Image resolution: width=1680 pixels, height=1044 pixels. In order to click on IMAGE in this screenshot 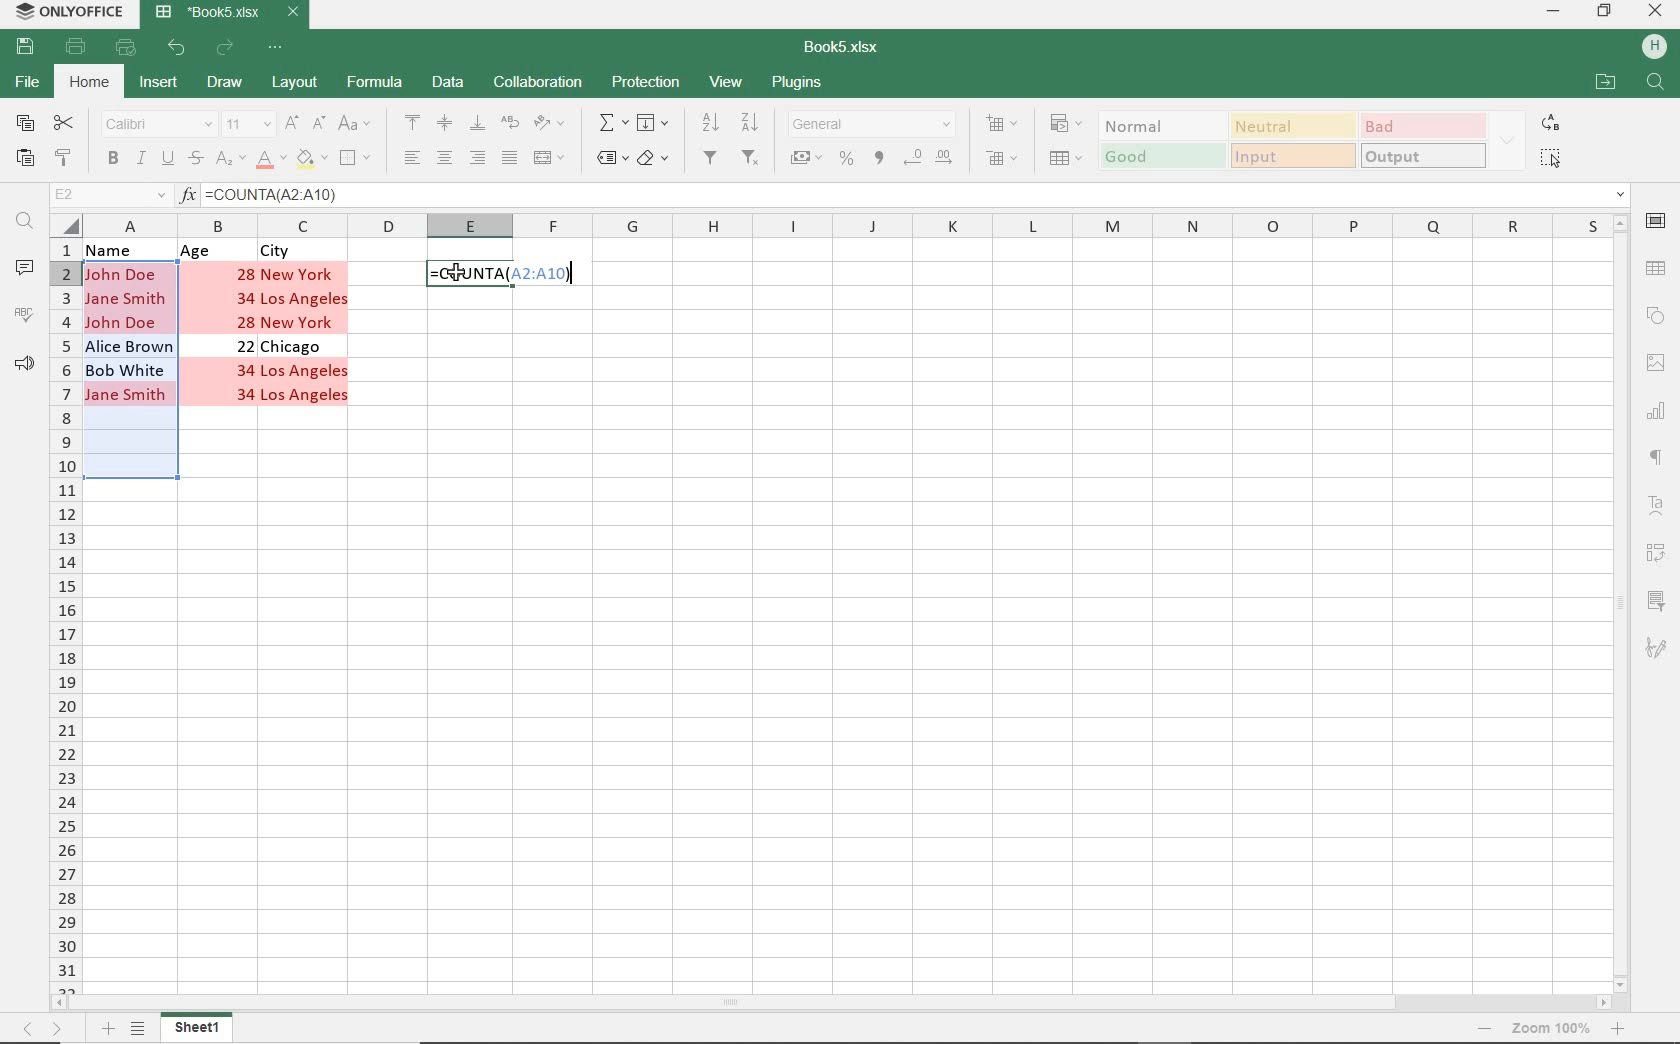, I will do `click(1653, 358)`.